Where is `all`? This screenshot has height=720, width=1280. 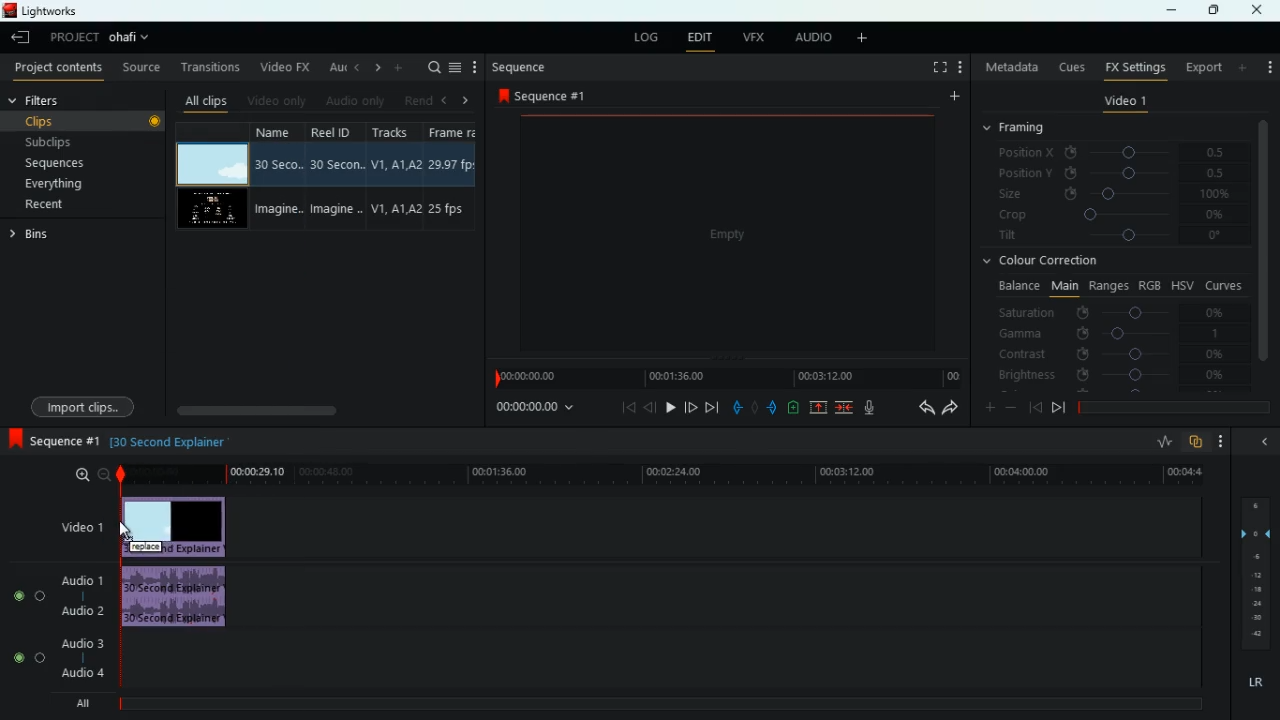 all is located at coordinates (78, 702).